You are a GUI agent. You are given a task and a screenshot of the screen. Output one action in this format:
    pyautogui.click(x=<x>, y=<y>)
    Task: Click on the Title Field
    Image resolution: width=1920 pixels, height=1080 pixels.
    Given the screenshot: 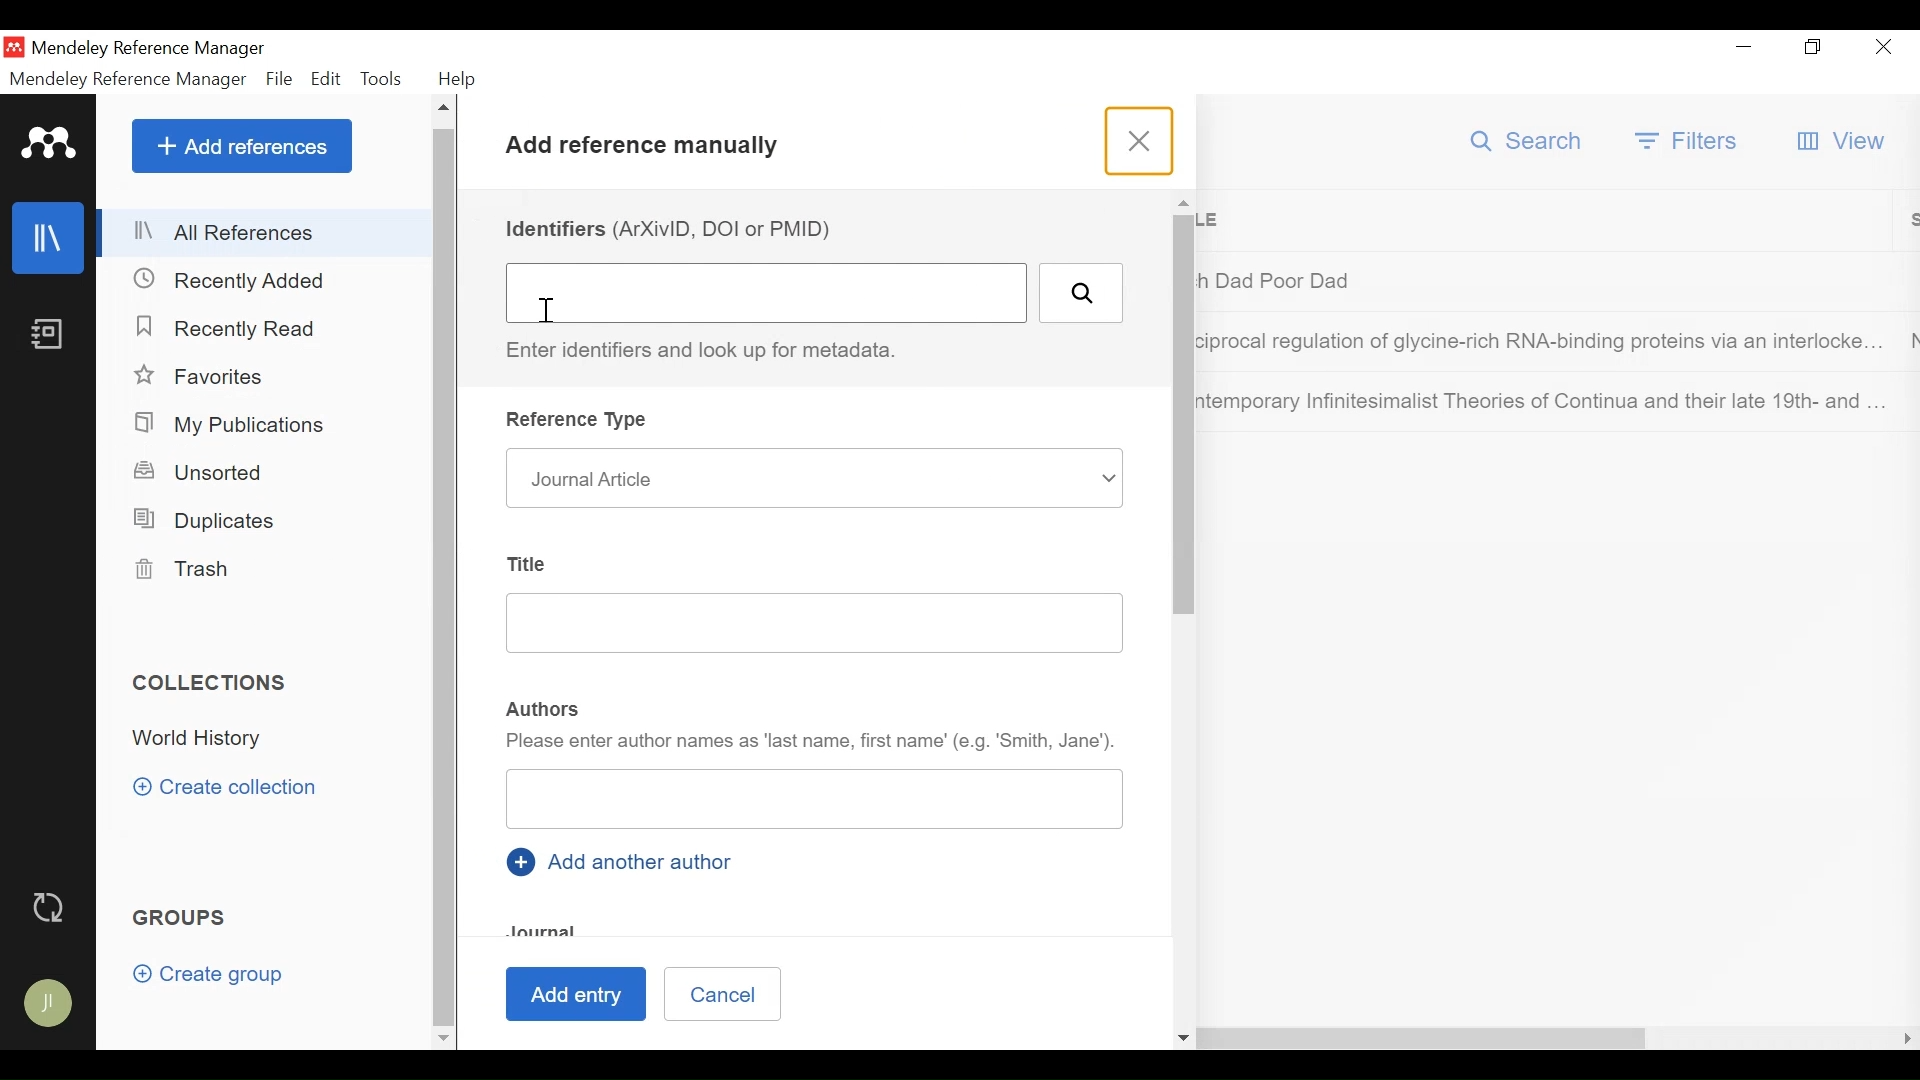 What is the action you would take?
    pyautogui.click(x=815, y=623)
    